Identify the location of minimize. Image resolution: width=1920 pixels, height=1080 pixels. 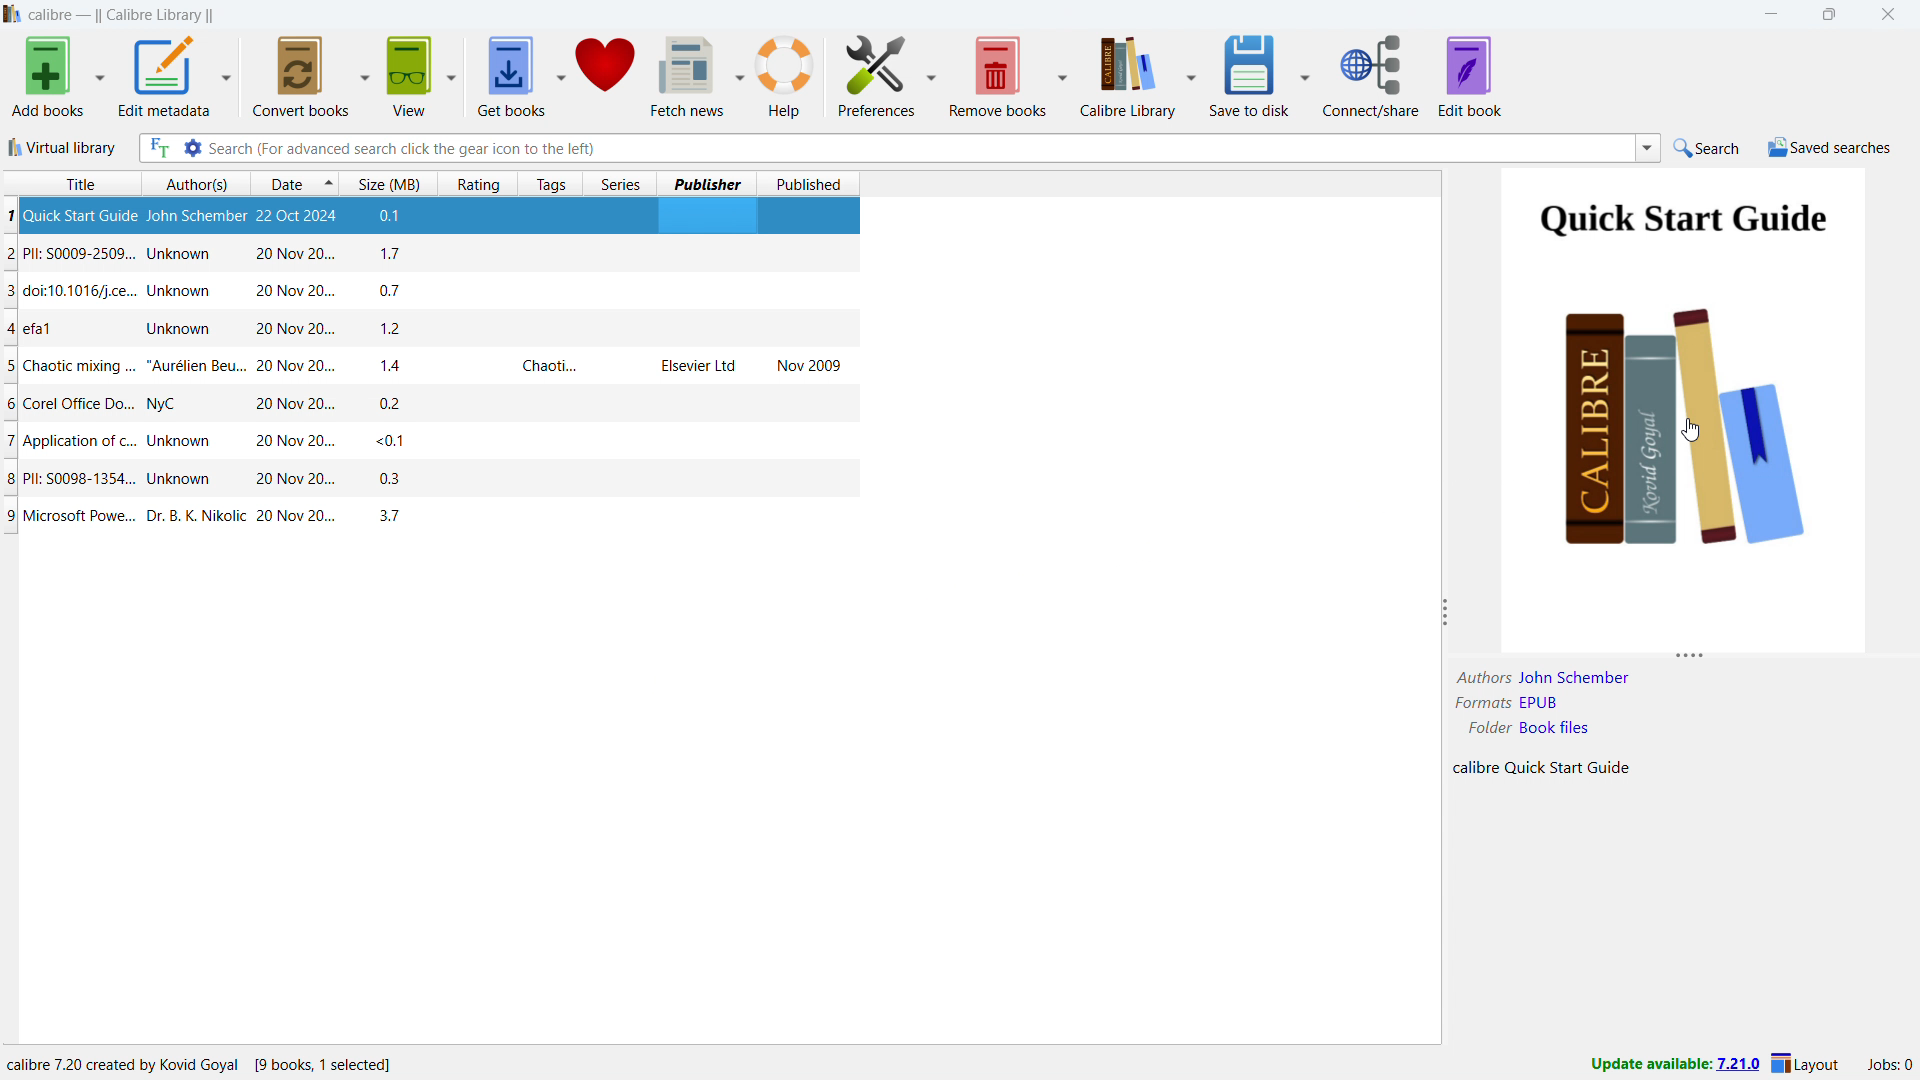
(1769, 14).